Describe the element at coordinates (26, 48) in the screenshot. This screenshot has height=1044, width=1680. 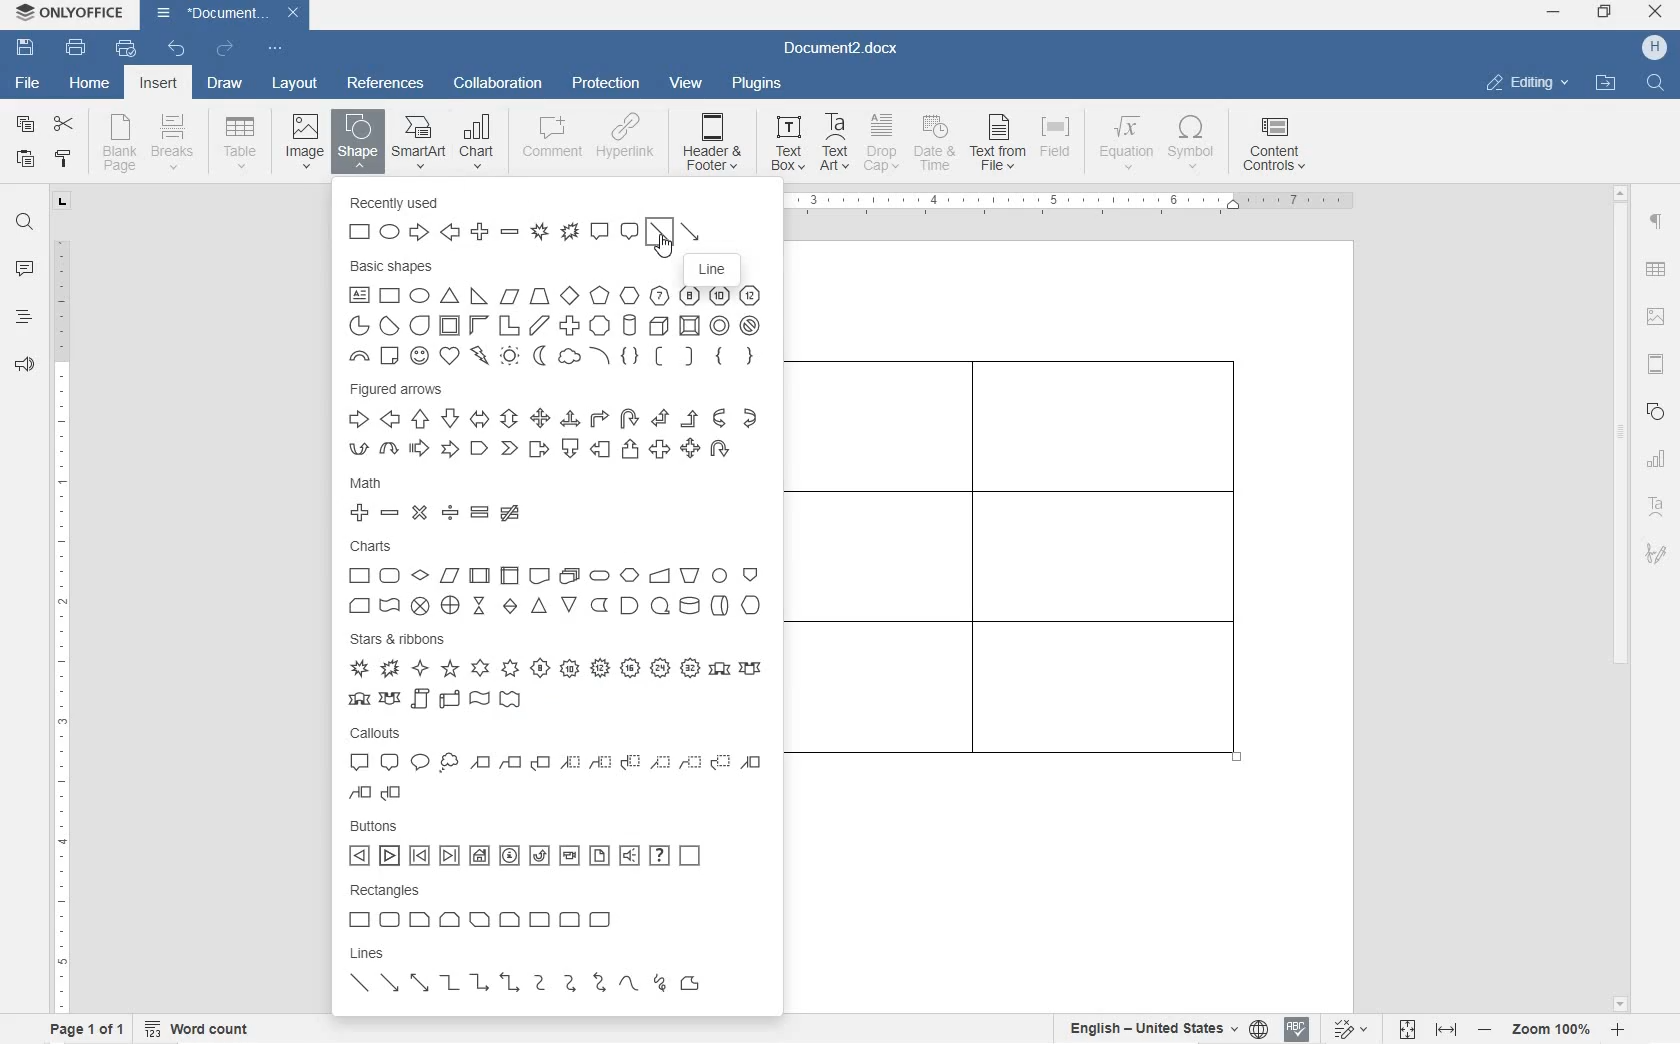
I see `save` at that location.